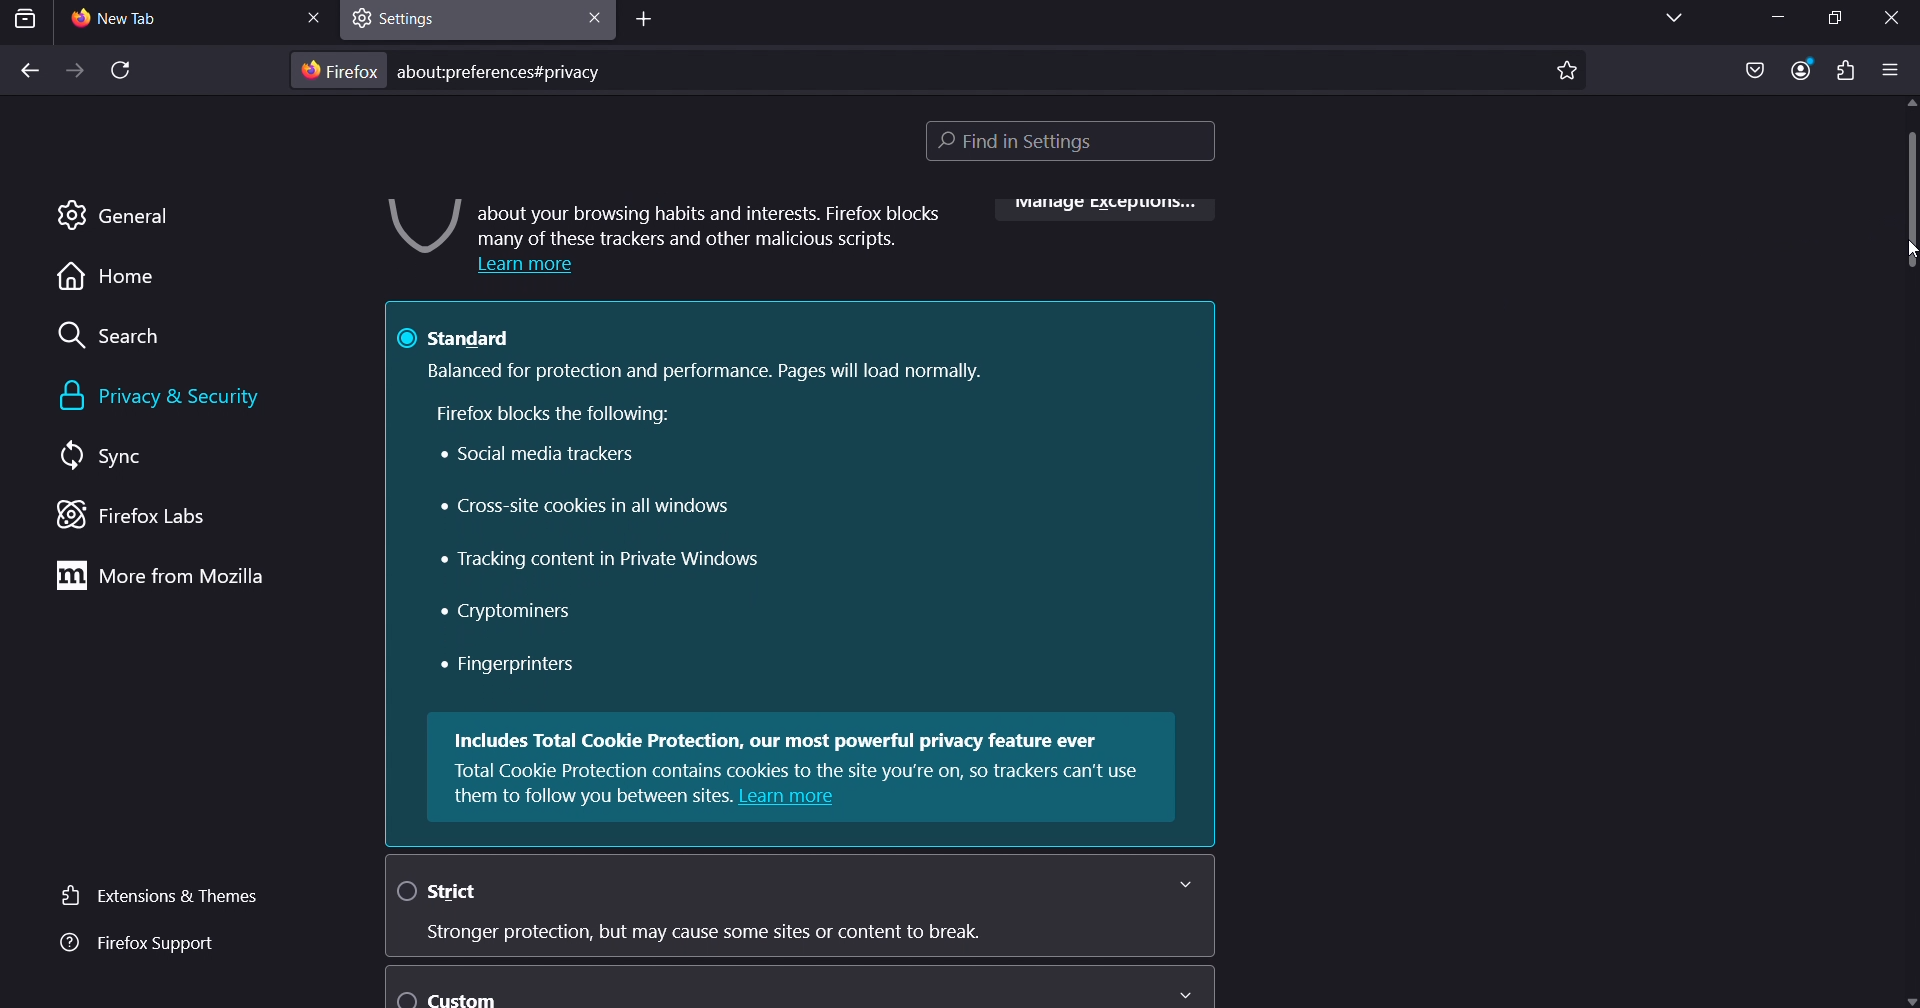  Describe the element at coordinates (1895, 17) in the screenshot. I see `close` at that location.